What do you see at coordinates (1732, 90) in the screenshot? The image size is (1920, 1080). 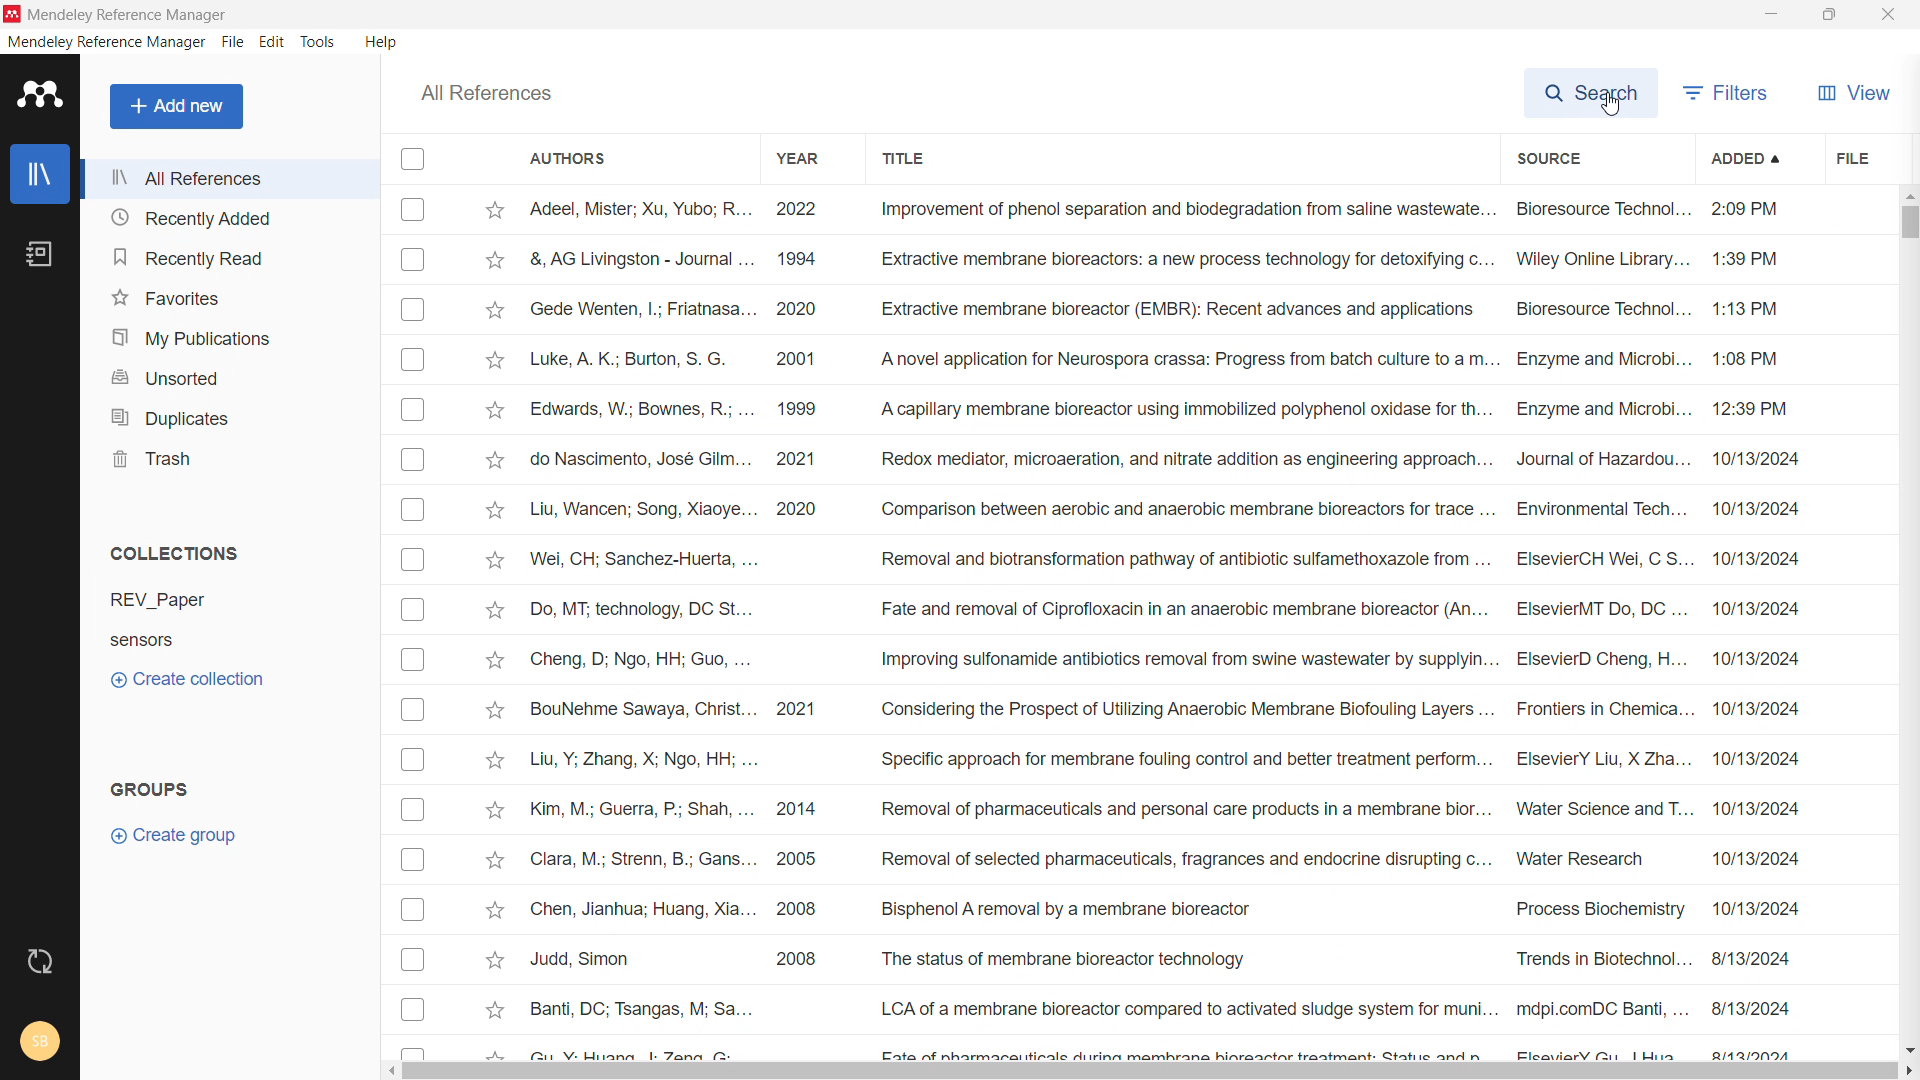 I see `filters` at bounding box center [1732, 90].